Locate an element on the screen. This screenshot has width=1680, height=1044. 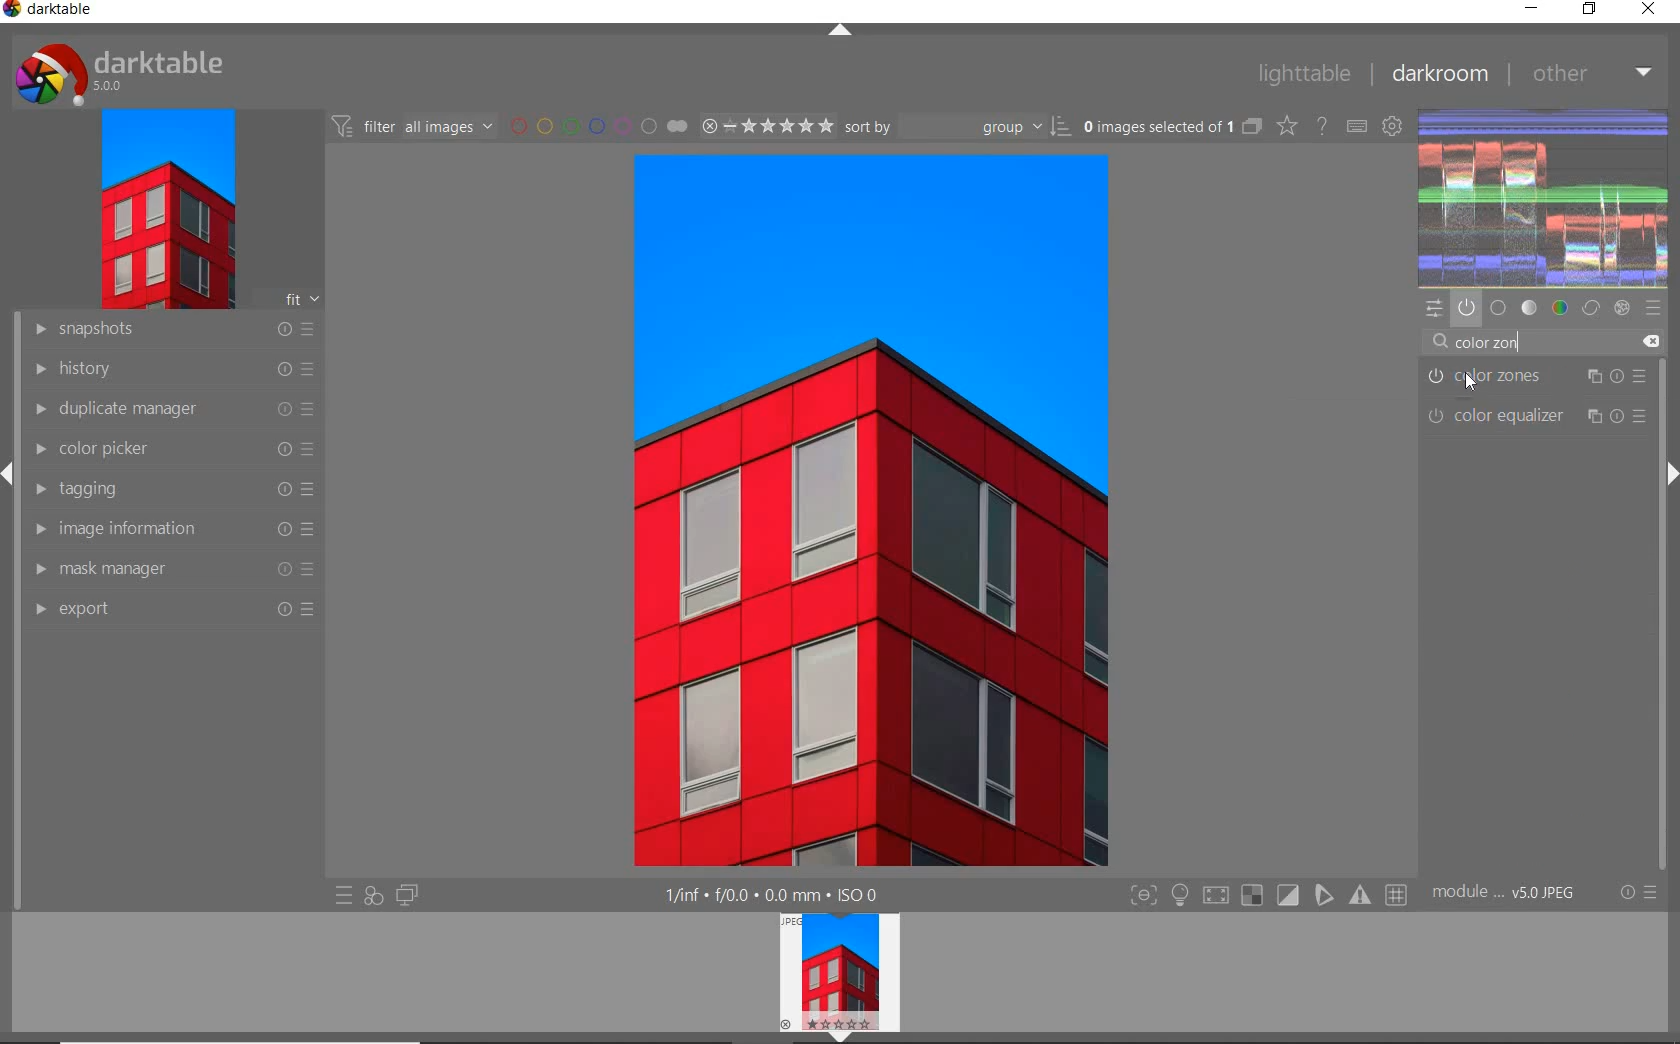
effect is located at coordinates (1624, 308).